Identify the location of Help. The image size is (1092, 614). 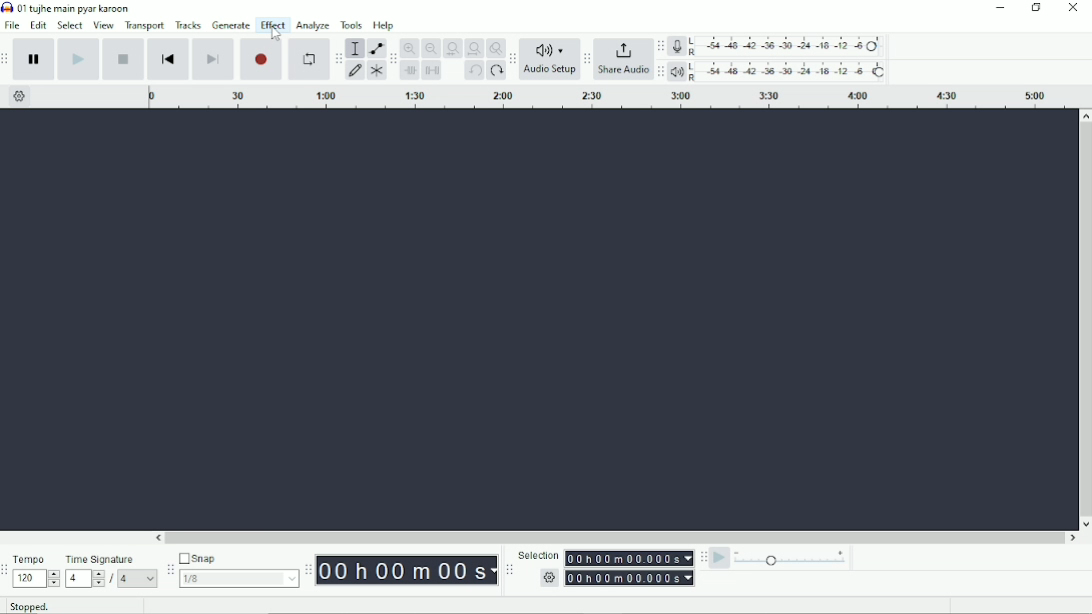
(385, 26).